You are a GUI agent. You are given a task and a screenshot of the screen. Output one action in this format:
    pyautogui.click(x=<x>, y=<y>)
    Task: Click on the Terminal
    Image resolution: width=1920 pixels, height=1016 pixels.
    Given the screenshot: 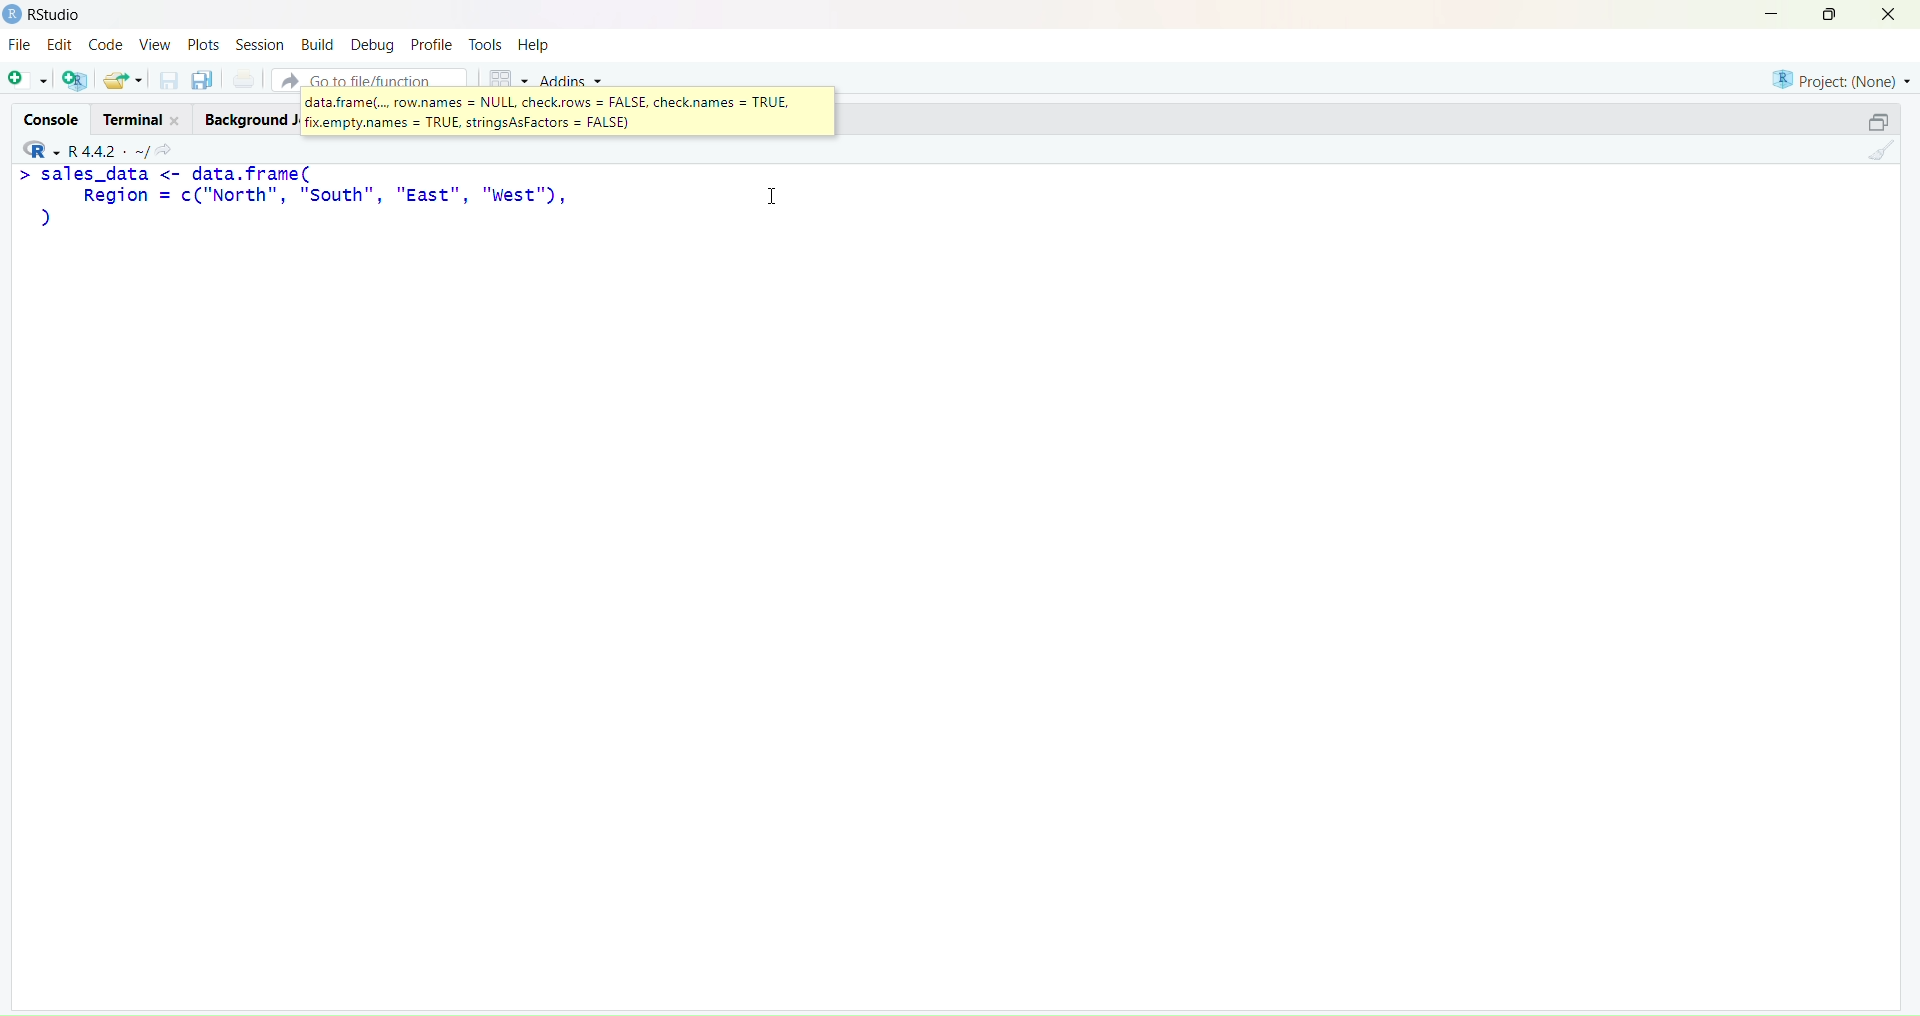 What is the action you would take?
    pyautogui.click(x=137, y=118)
    